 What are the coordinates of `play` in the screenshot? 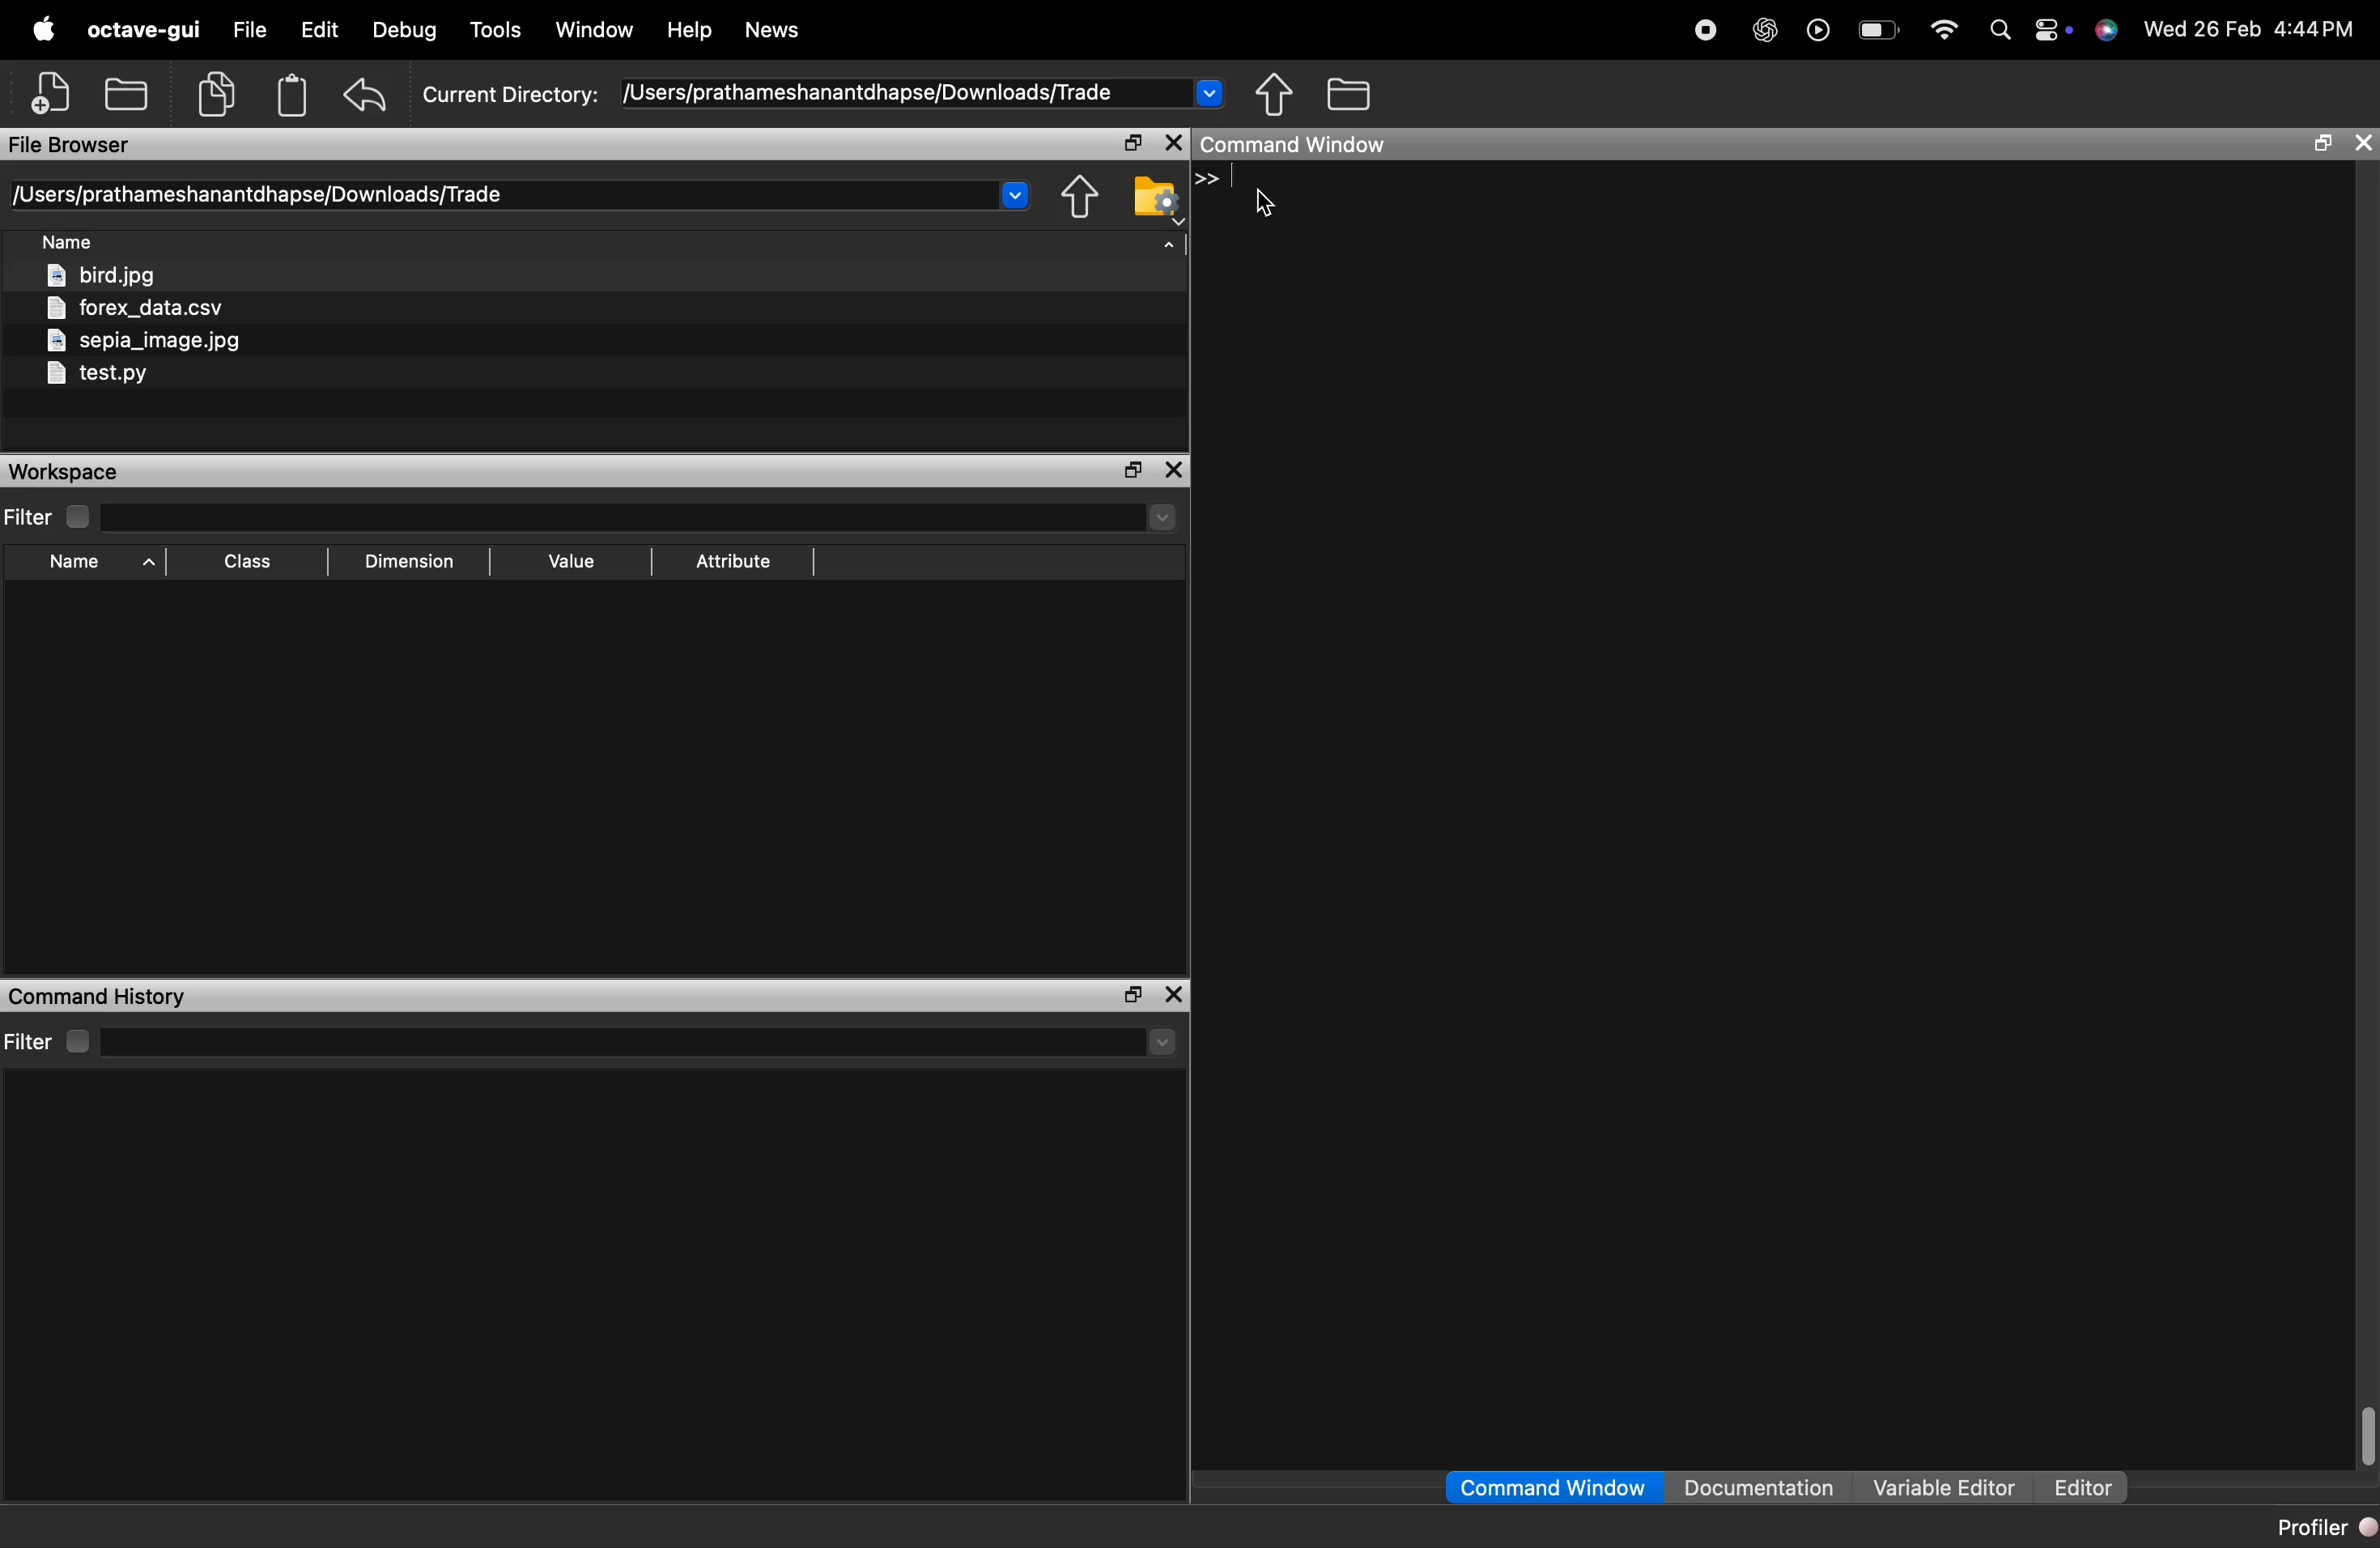 It's located at (1818, 34).